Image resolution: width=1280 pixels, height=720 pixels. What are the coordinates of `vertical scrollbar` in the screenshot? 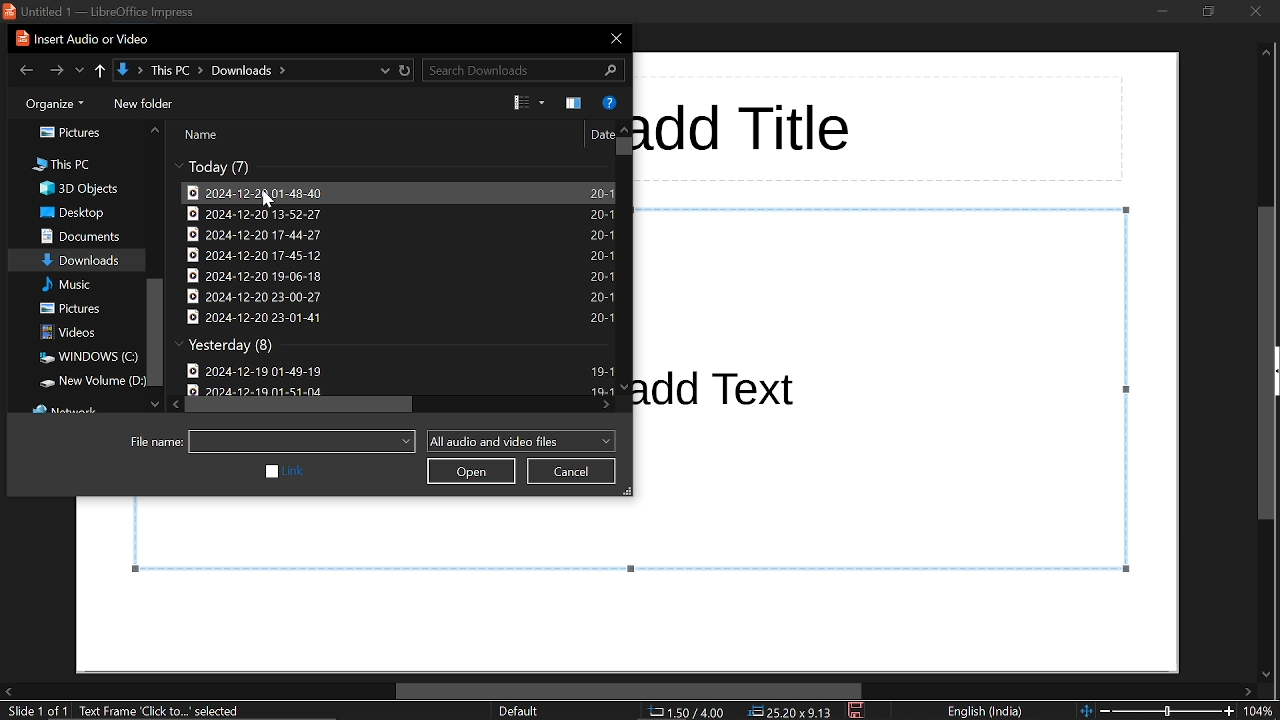 It's located at (1270, 361).